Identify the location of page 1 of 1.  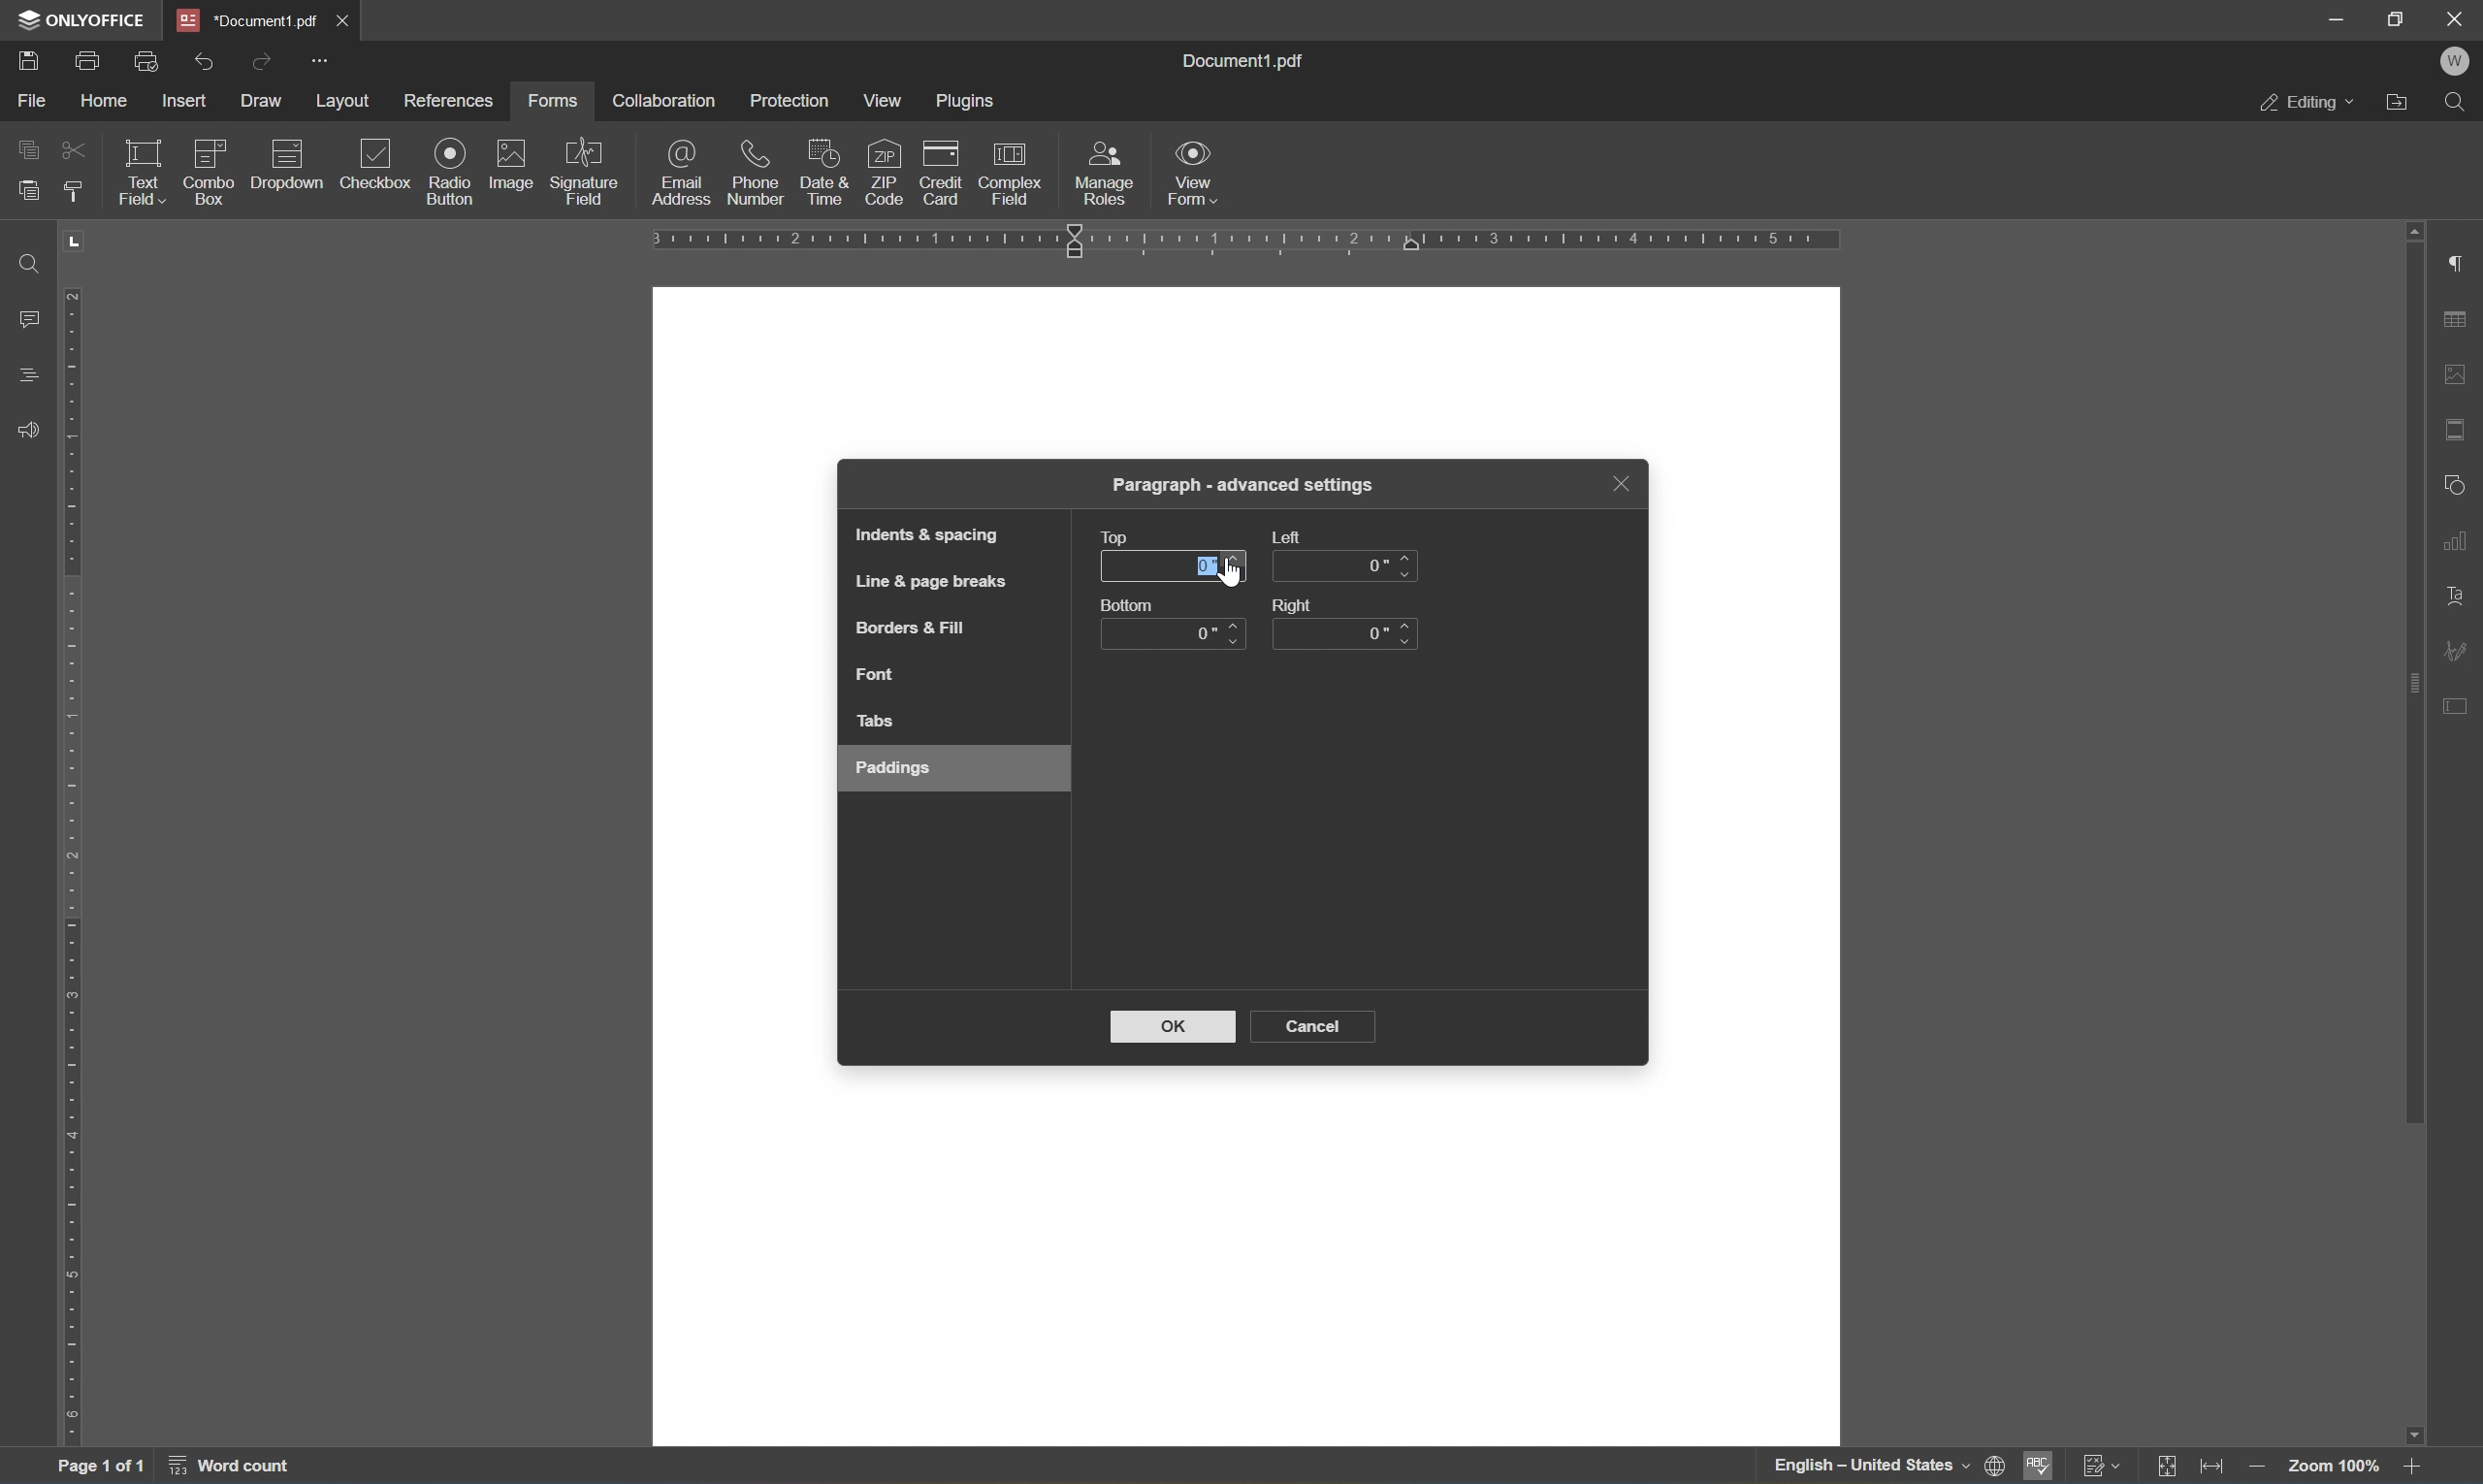
(100, 1469).